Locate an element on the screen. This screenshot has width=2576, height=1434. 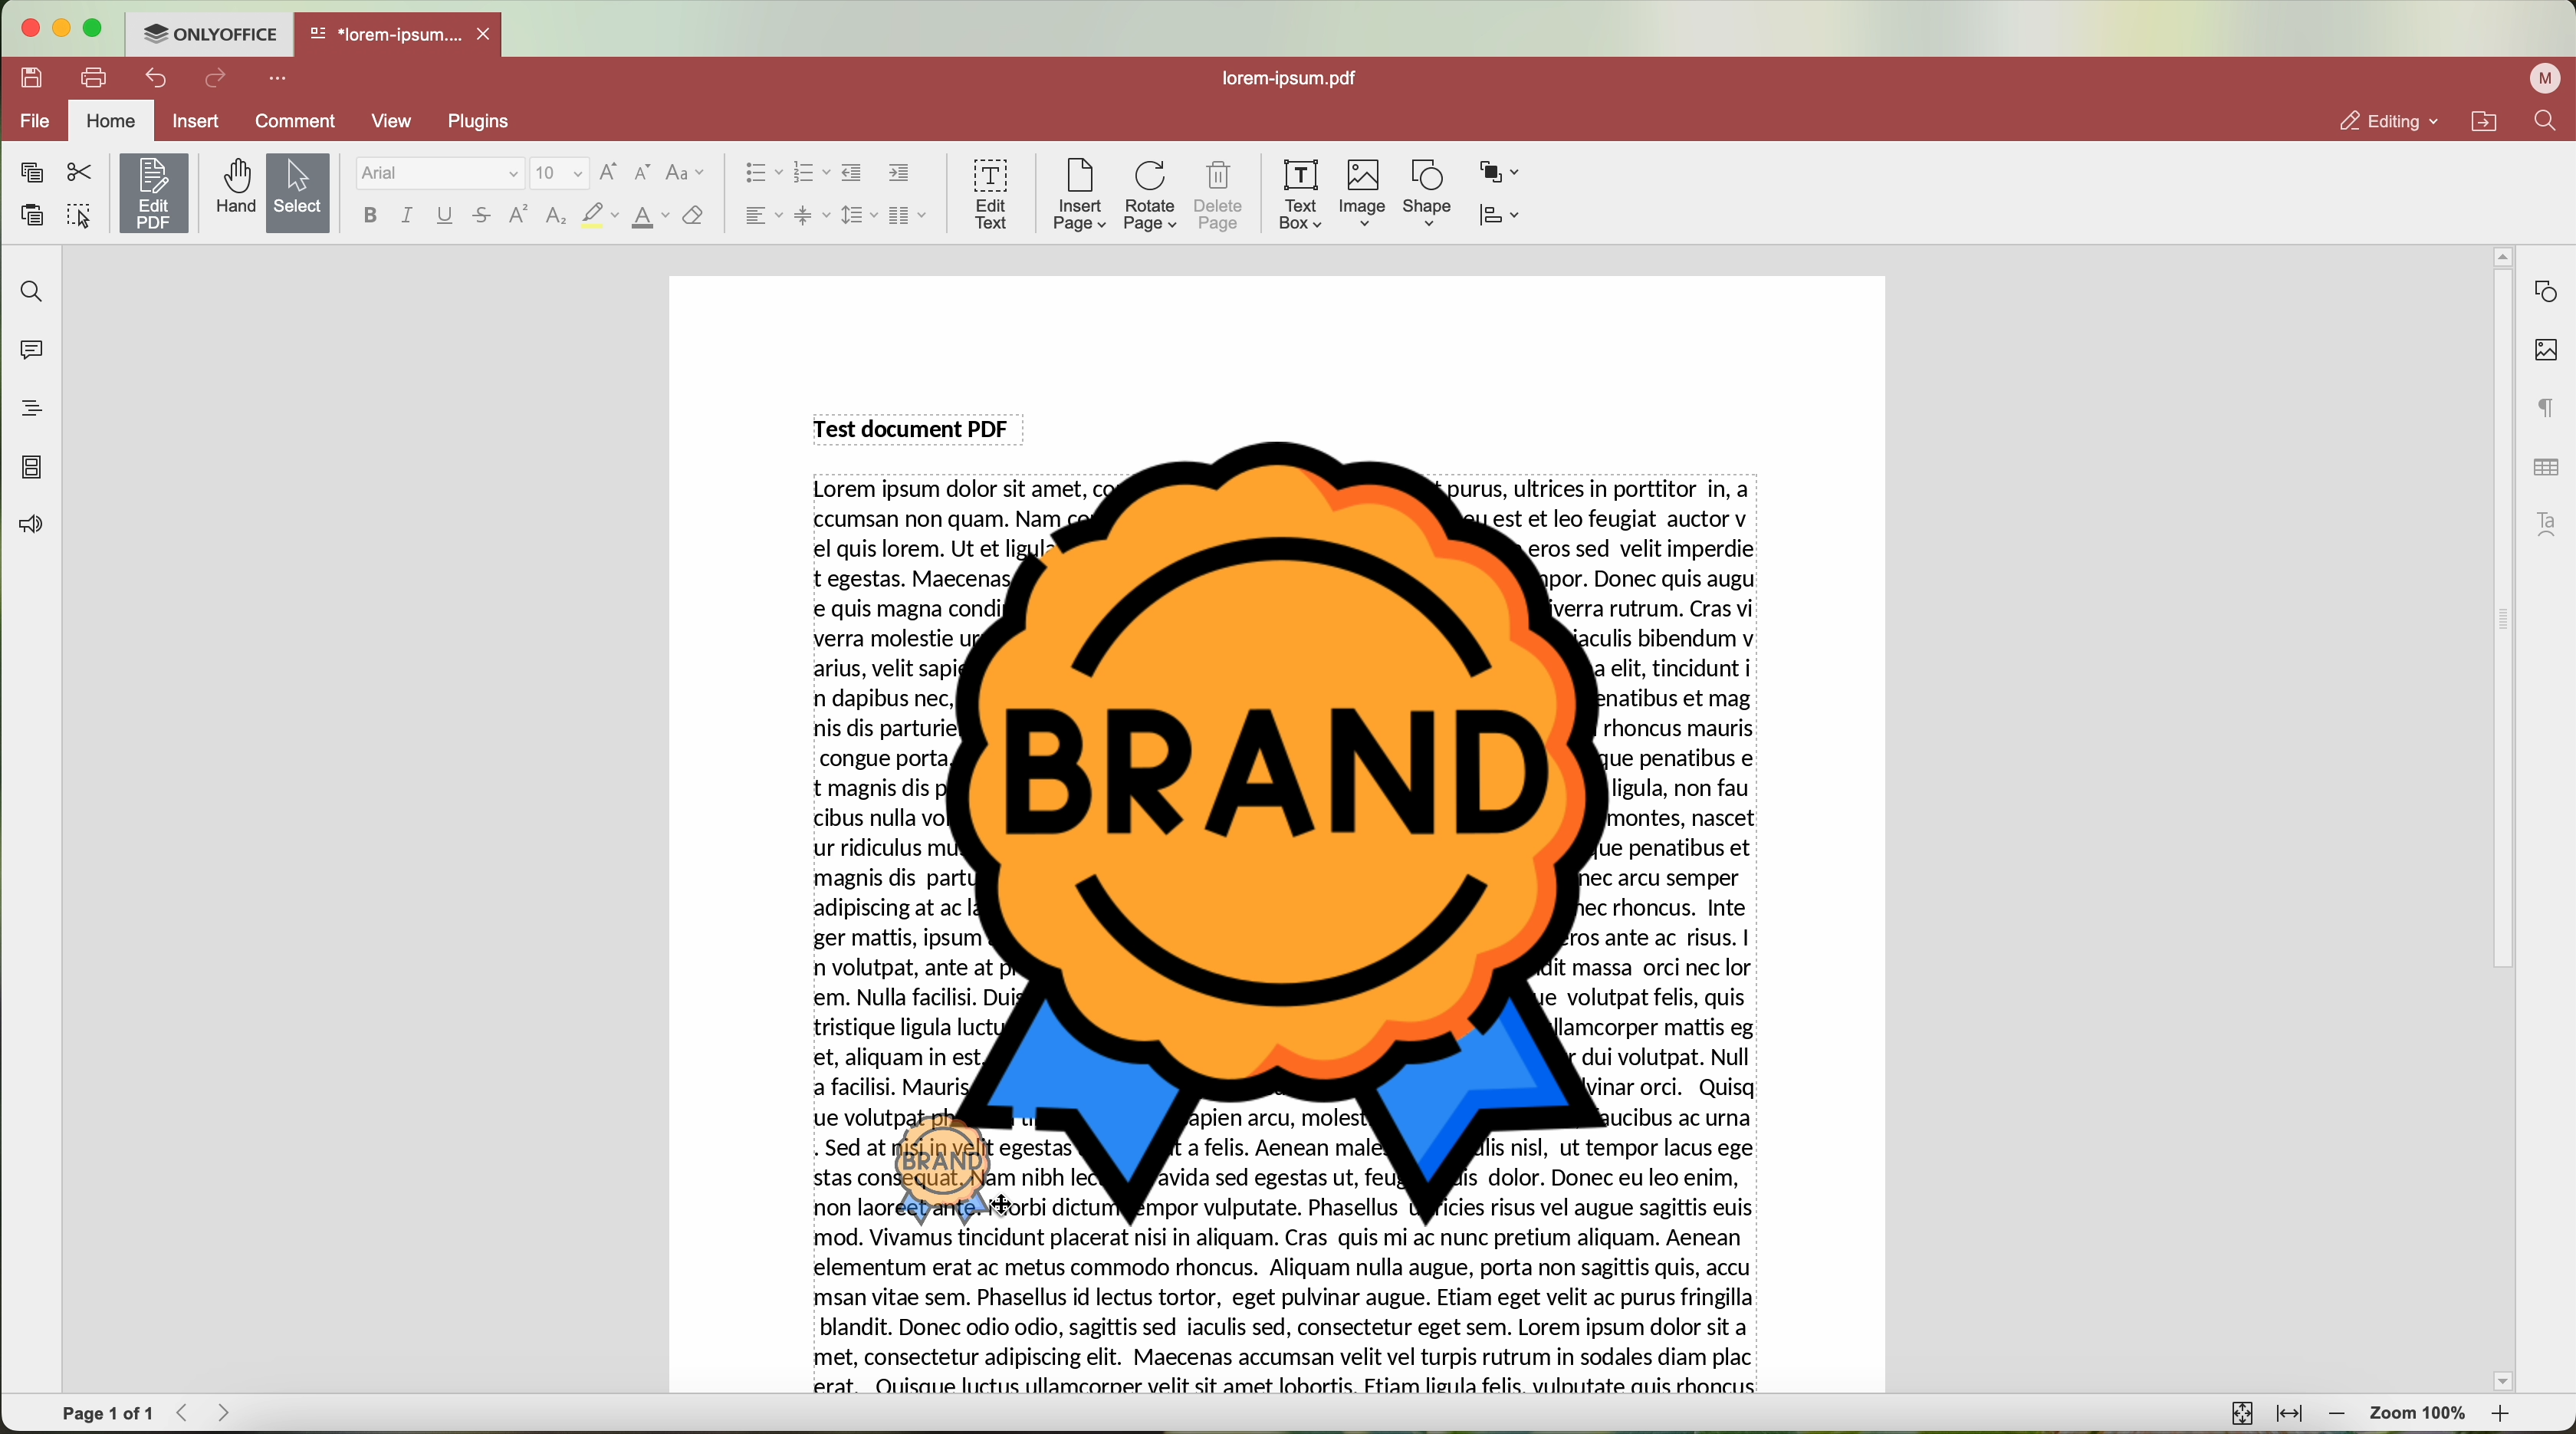
highlight color is located at coordinates (599, 217).